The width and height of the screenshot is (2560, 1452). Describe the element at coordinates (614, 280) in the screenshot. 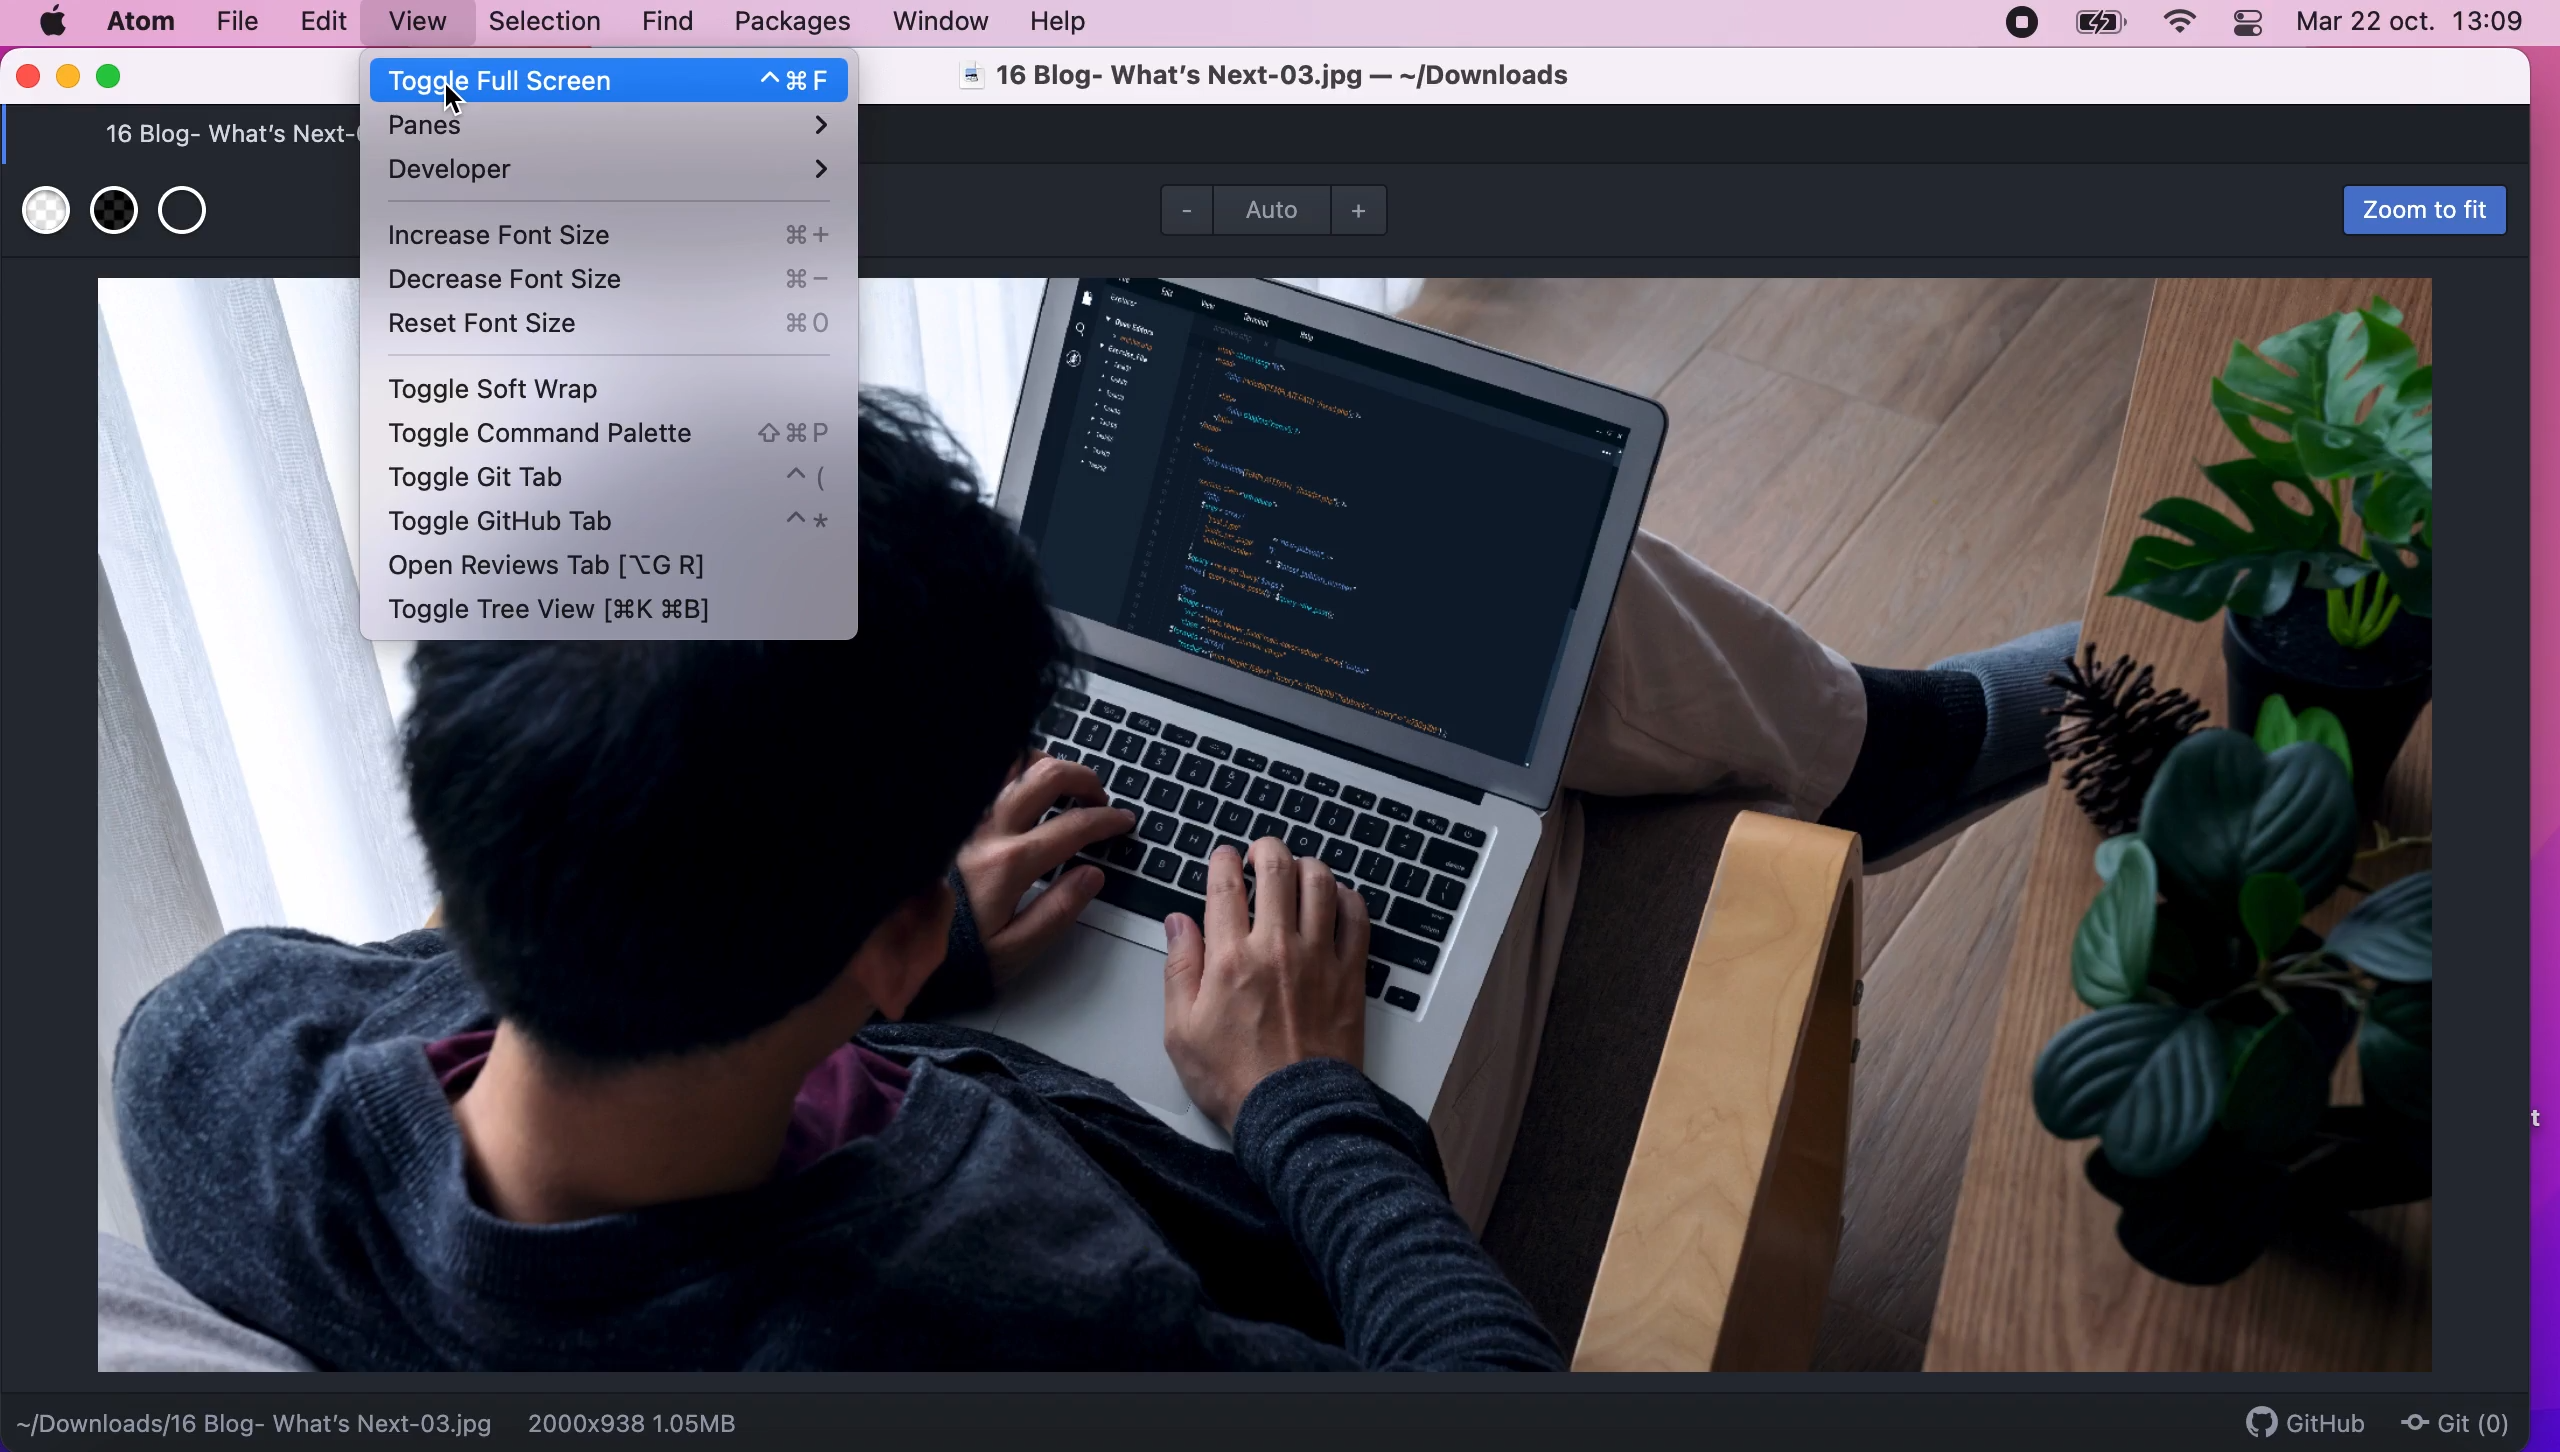

I see `decrease font size` at that location.